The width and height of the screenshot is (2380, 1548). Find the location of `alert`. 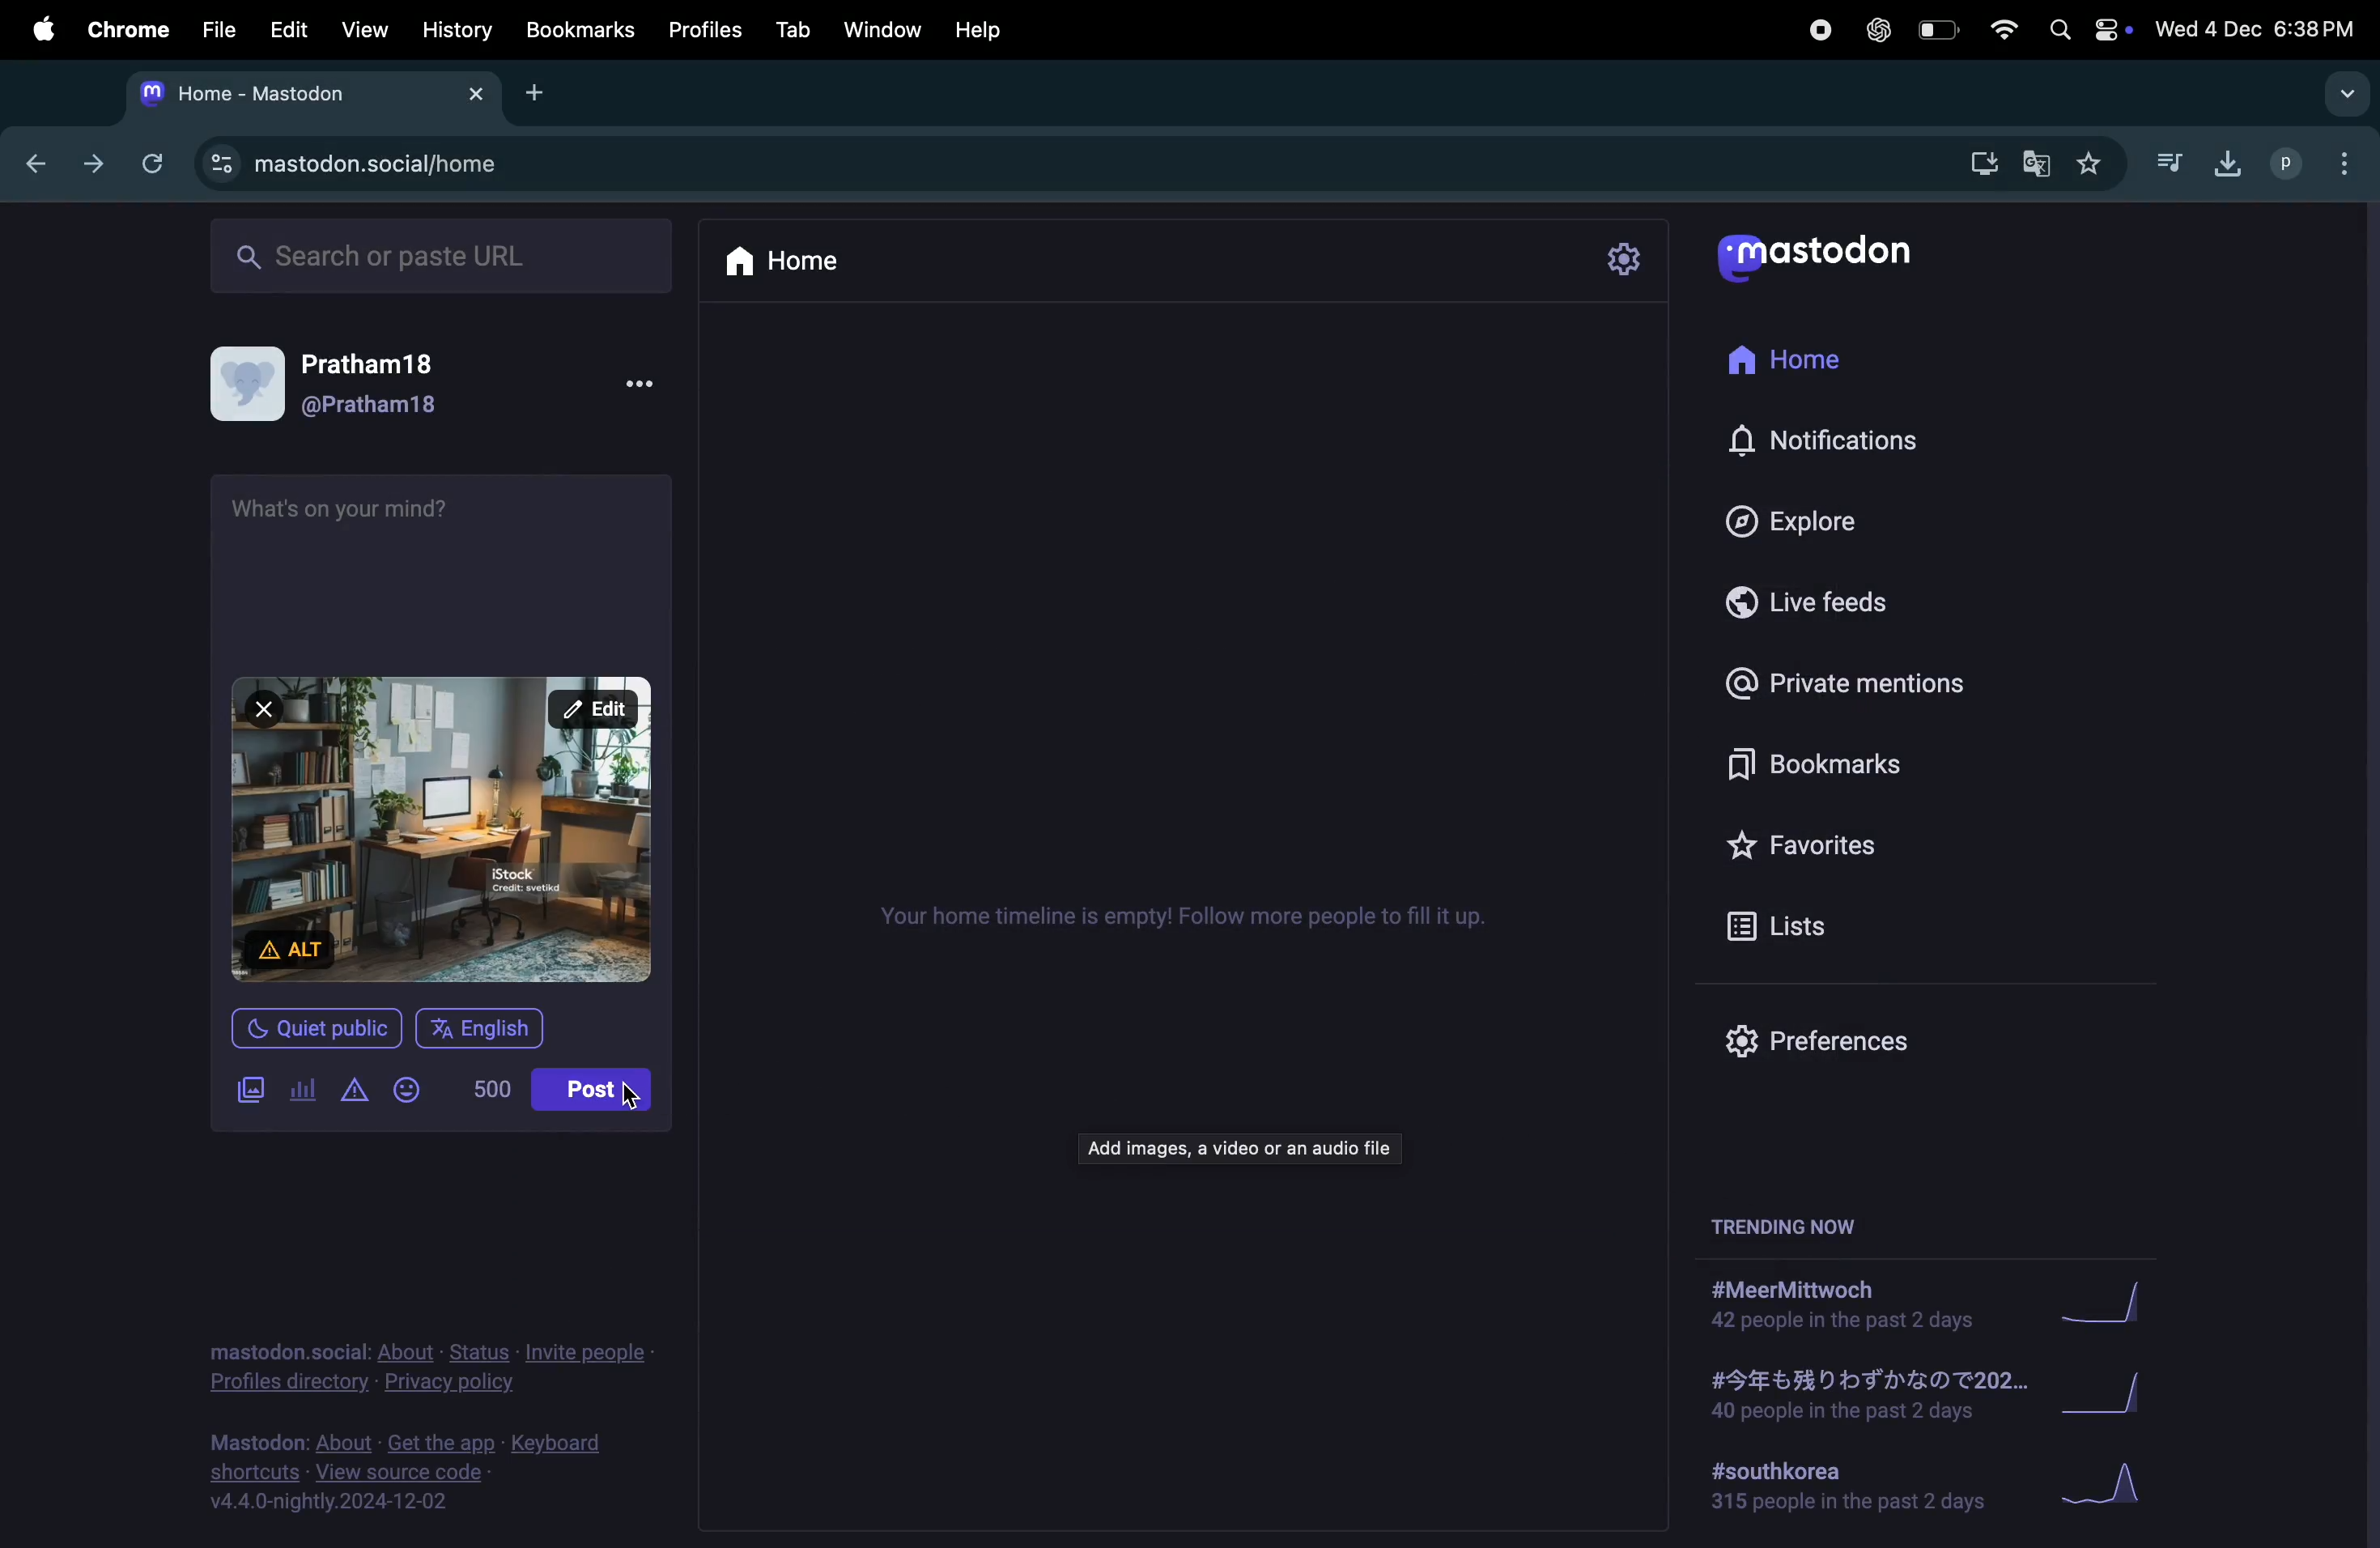

alert is located at coordinates (350, 1089).